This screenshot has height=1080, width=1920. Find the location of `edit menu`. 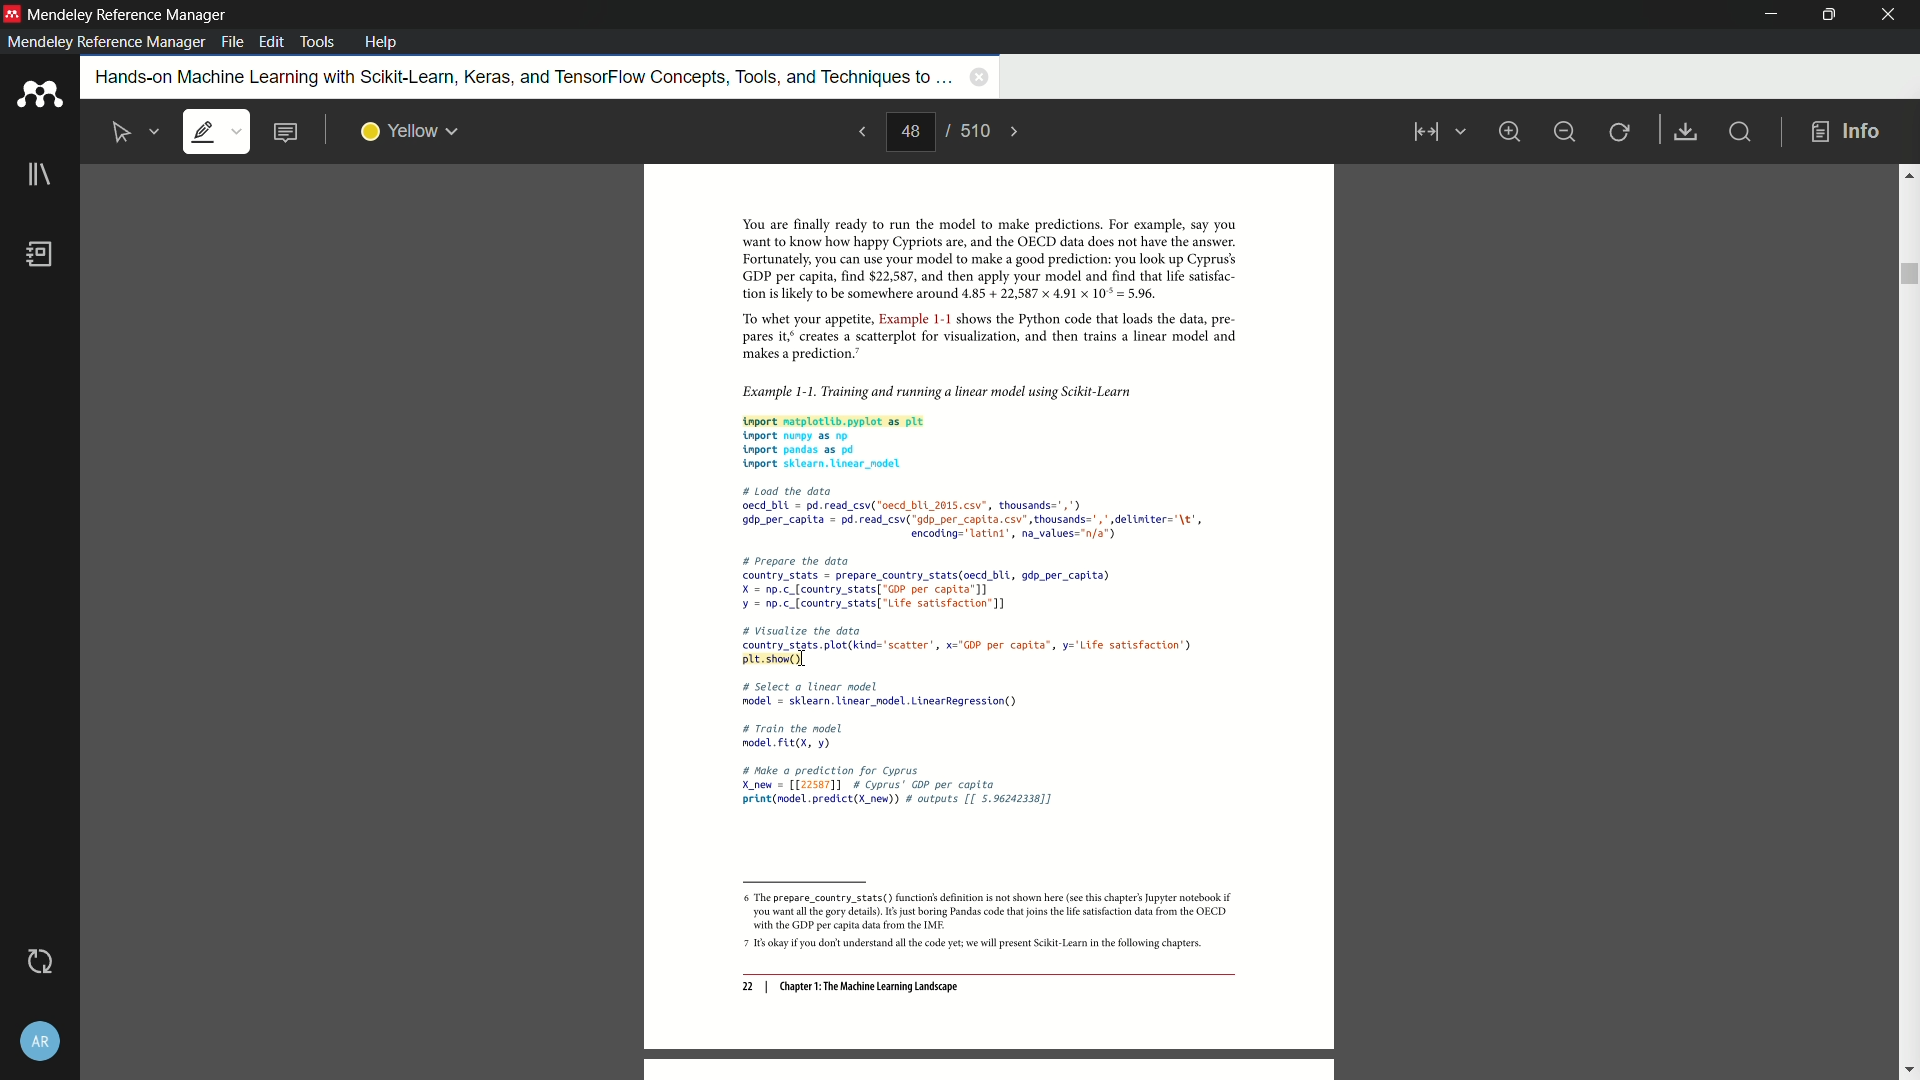

edit menu is located at coordinates (274, 42).